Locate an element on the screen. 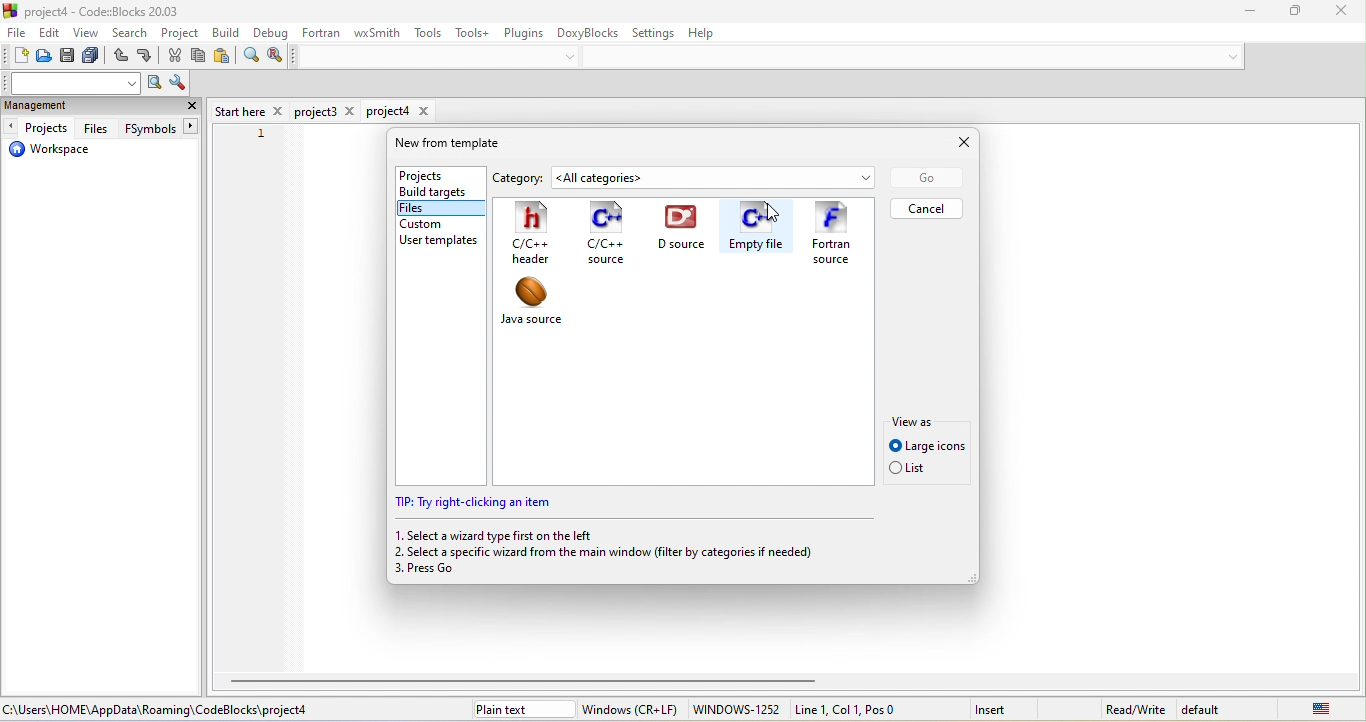 This screenshot has width=1366, height=722. custom is located at coordinates (428, 223).